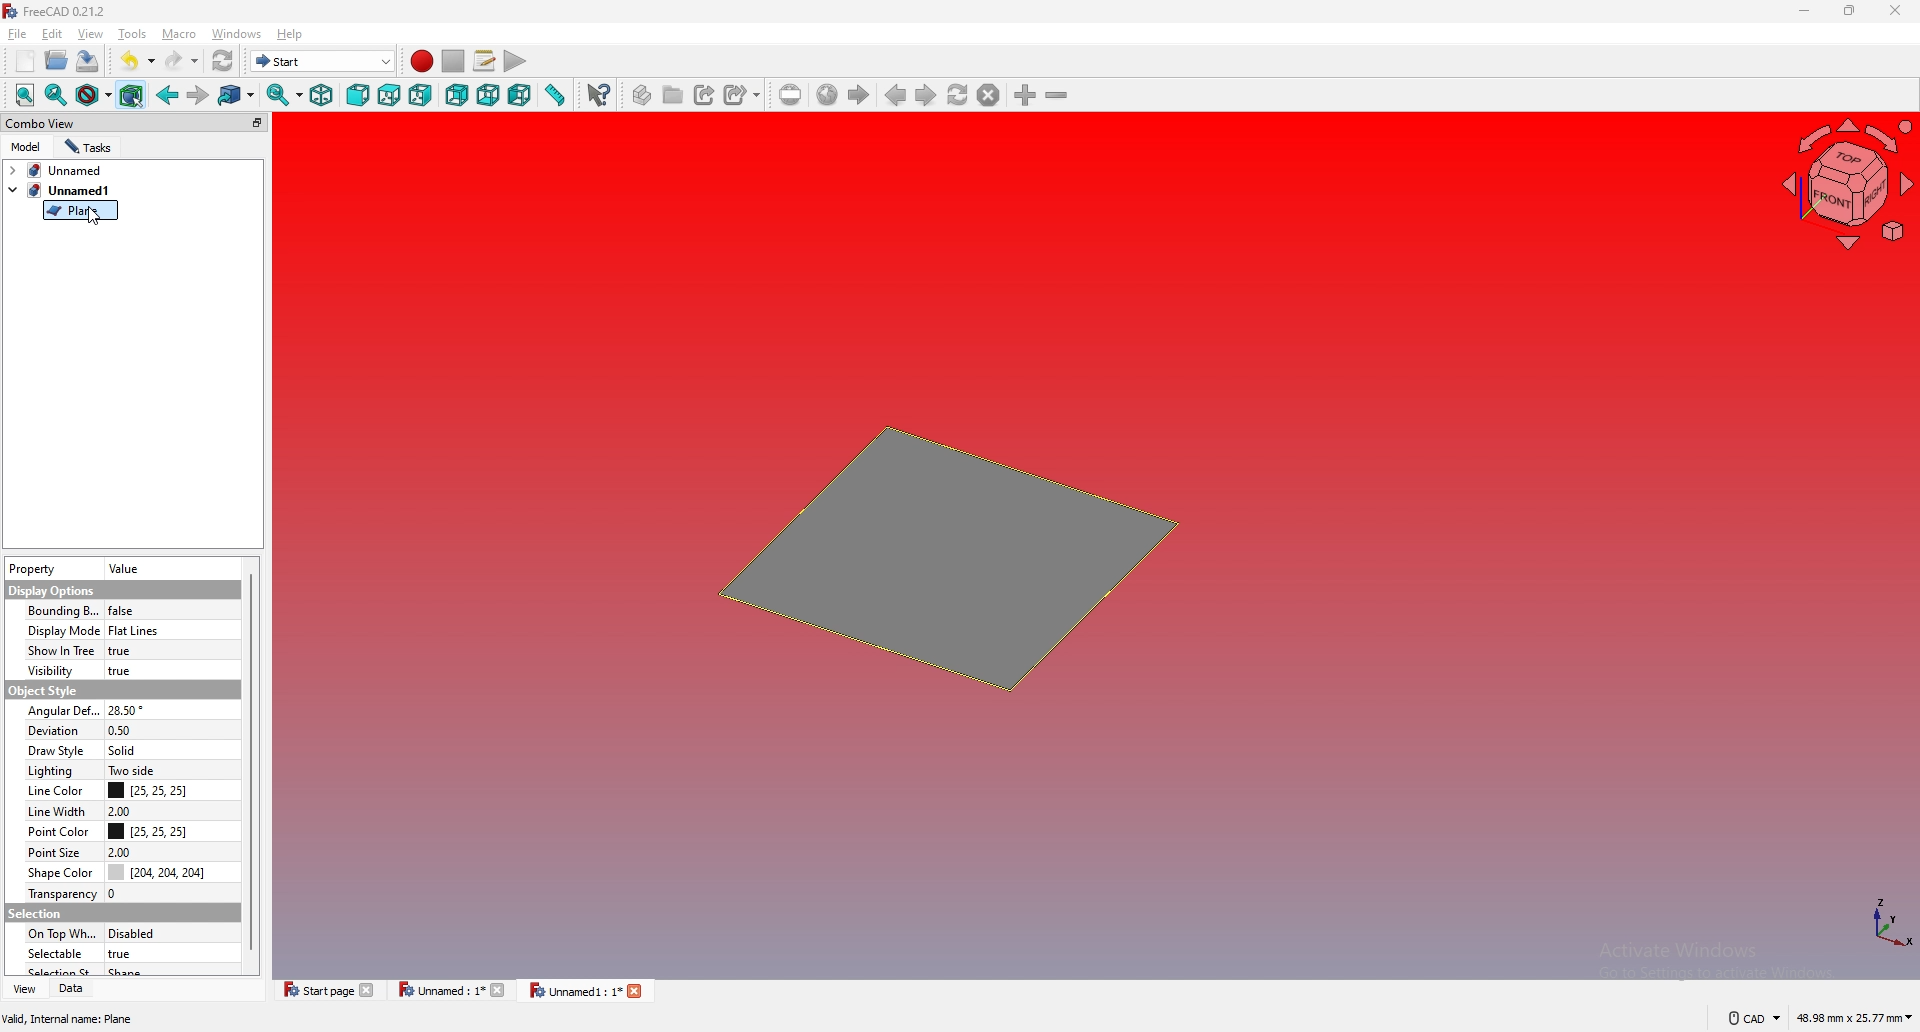  What do you see at coordinates (707, 95) in the screenshot?
I see `create link` at bounding box center [707, 95].